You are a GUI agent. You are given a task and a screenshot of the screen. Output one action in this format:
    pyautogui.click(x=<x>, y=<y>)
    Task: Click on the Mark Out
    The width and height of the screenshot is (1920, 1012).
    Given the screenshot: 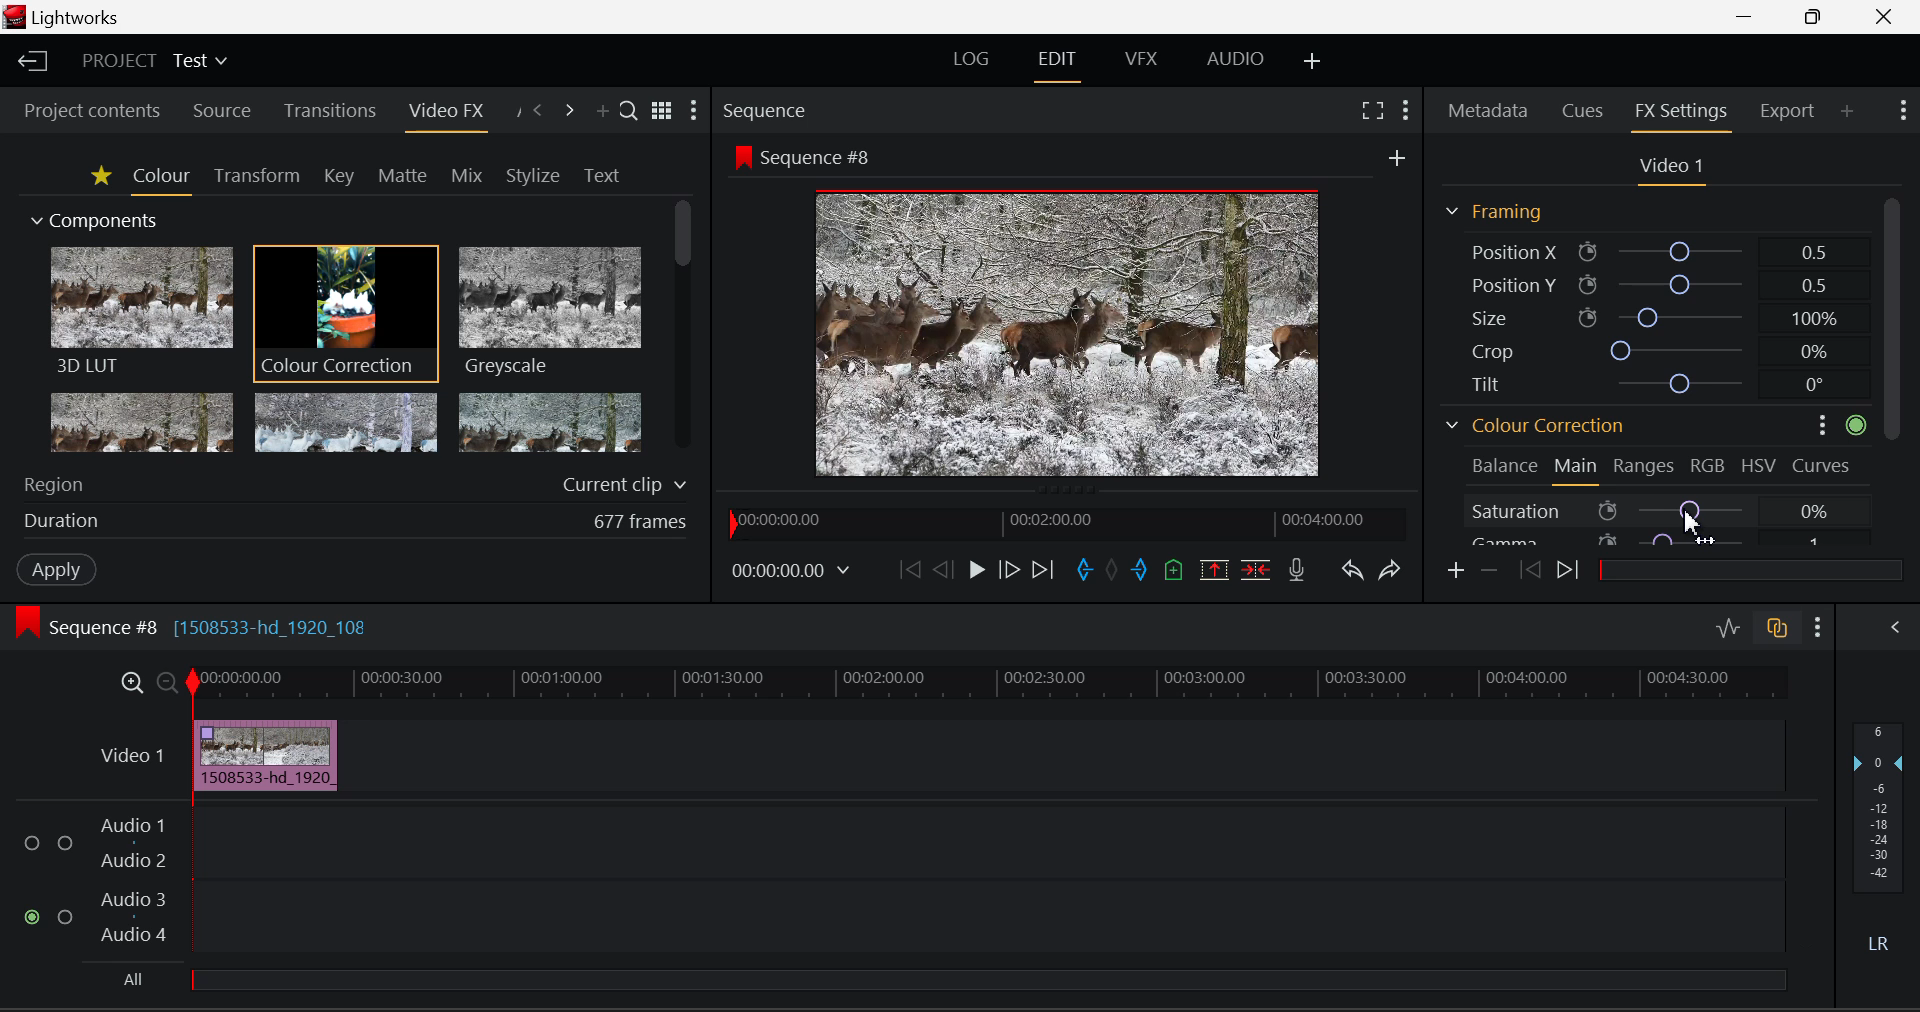 What is the action you would take?
    pyautogui.click(x=1140, y=570)
    